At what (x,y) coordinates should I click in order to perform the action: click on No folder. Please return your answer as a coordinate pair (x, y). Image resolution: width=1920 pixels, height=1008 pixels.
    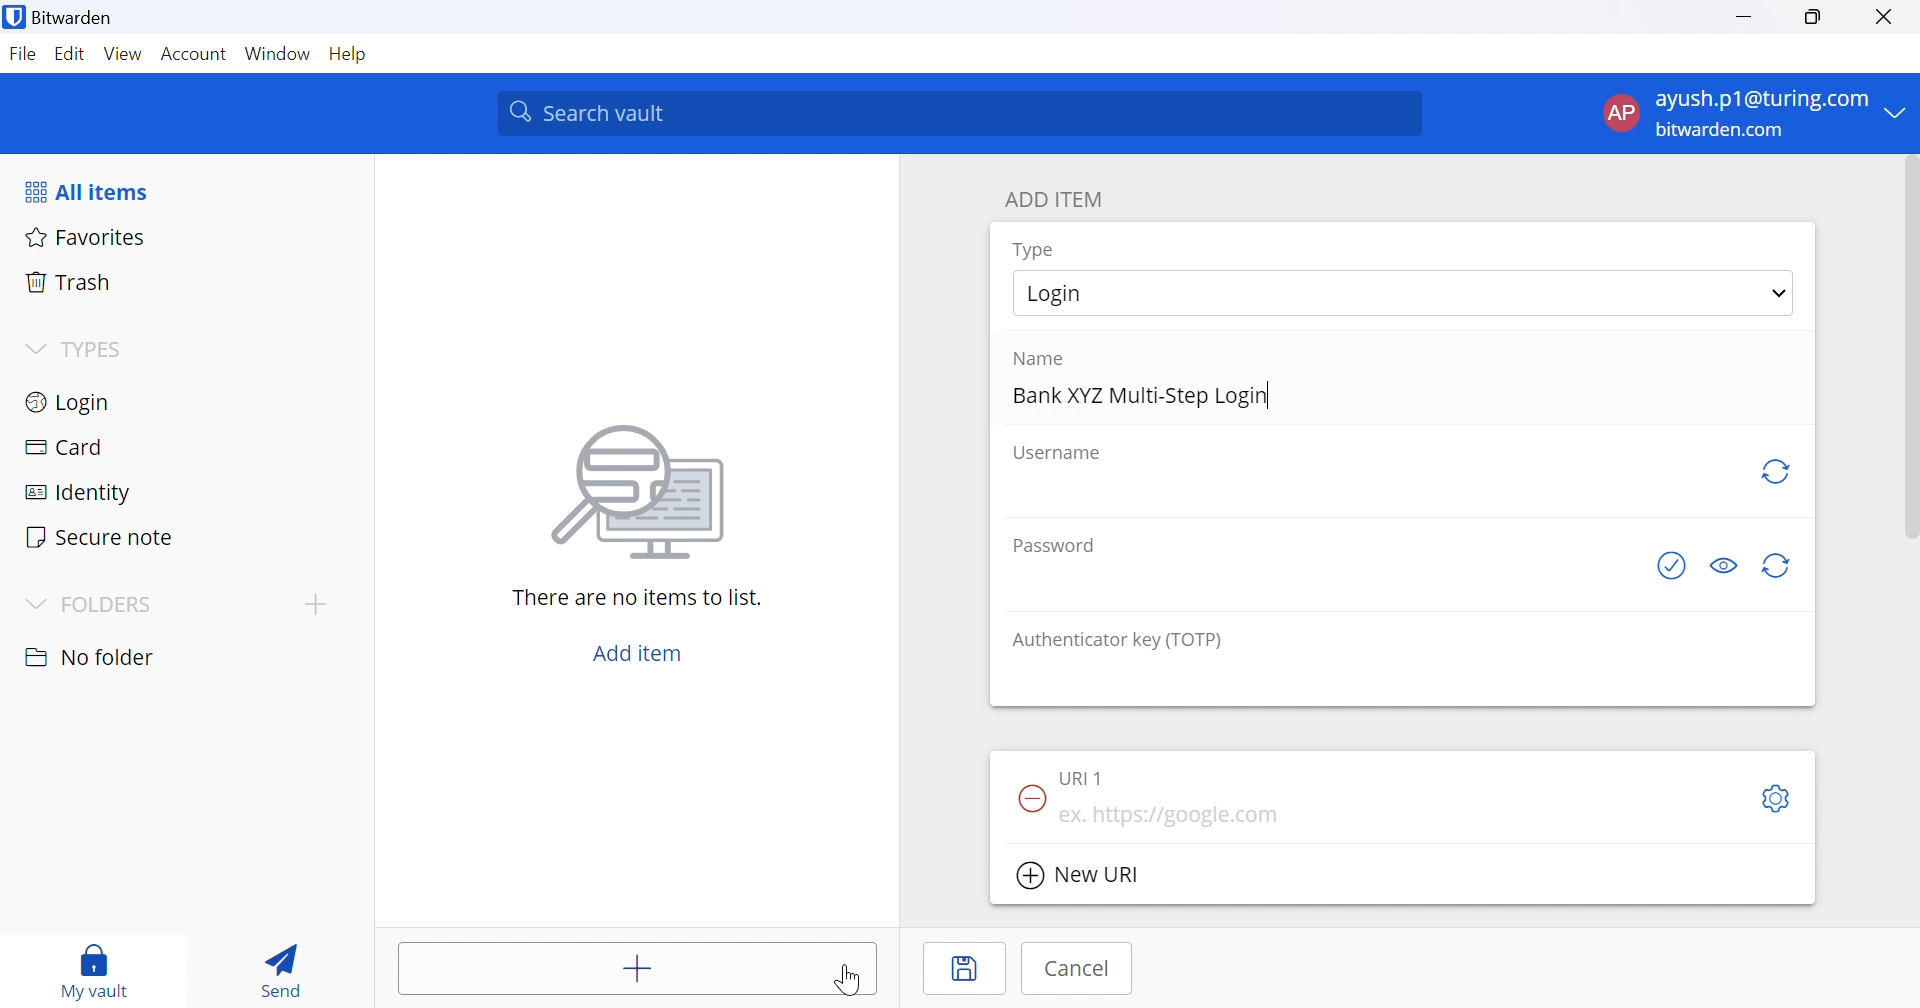
    Looking at the image, I should click on (91, 657).